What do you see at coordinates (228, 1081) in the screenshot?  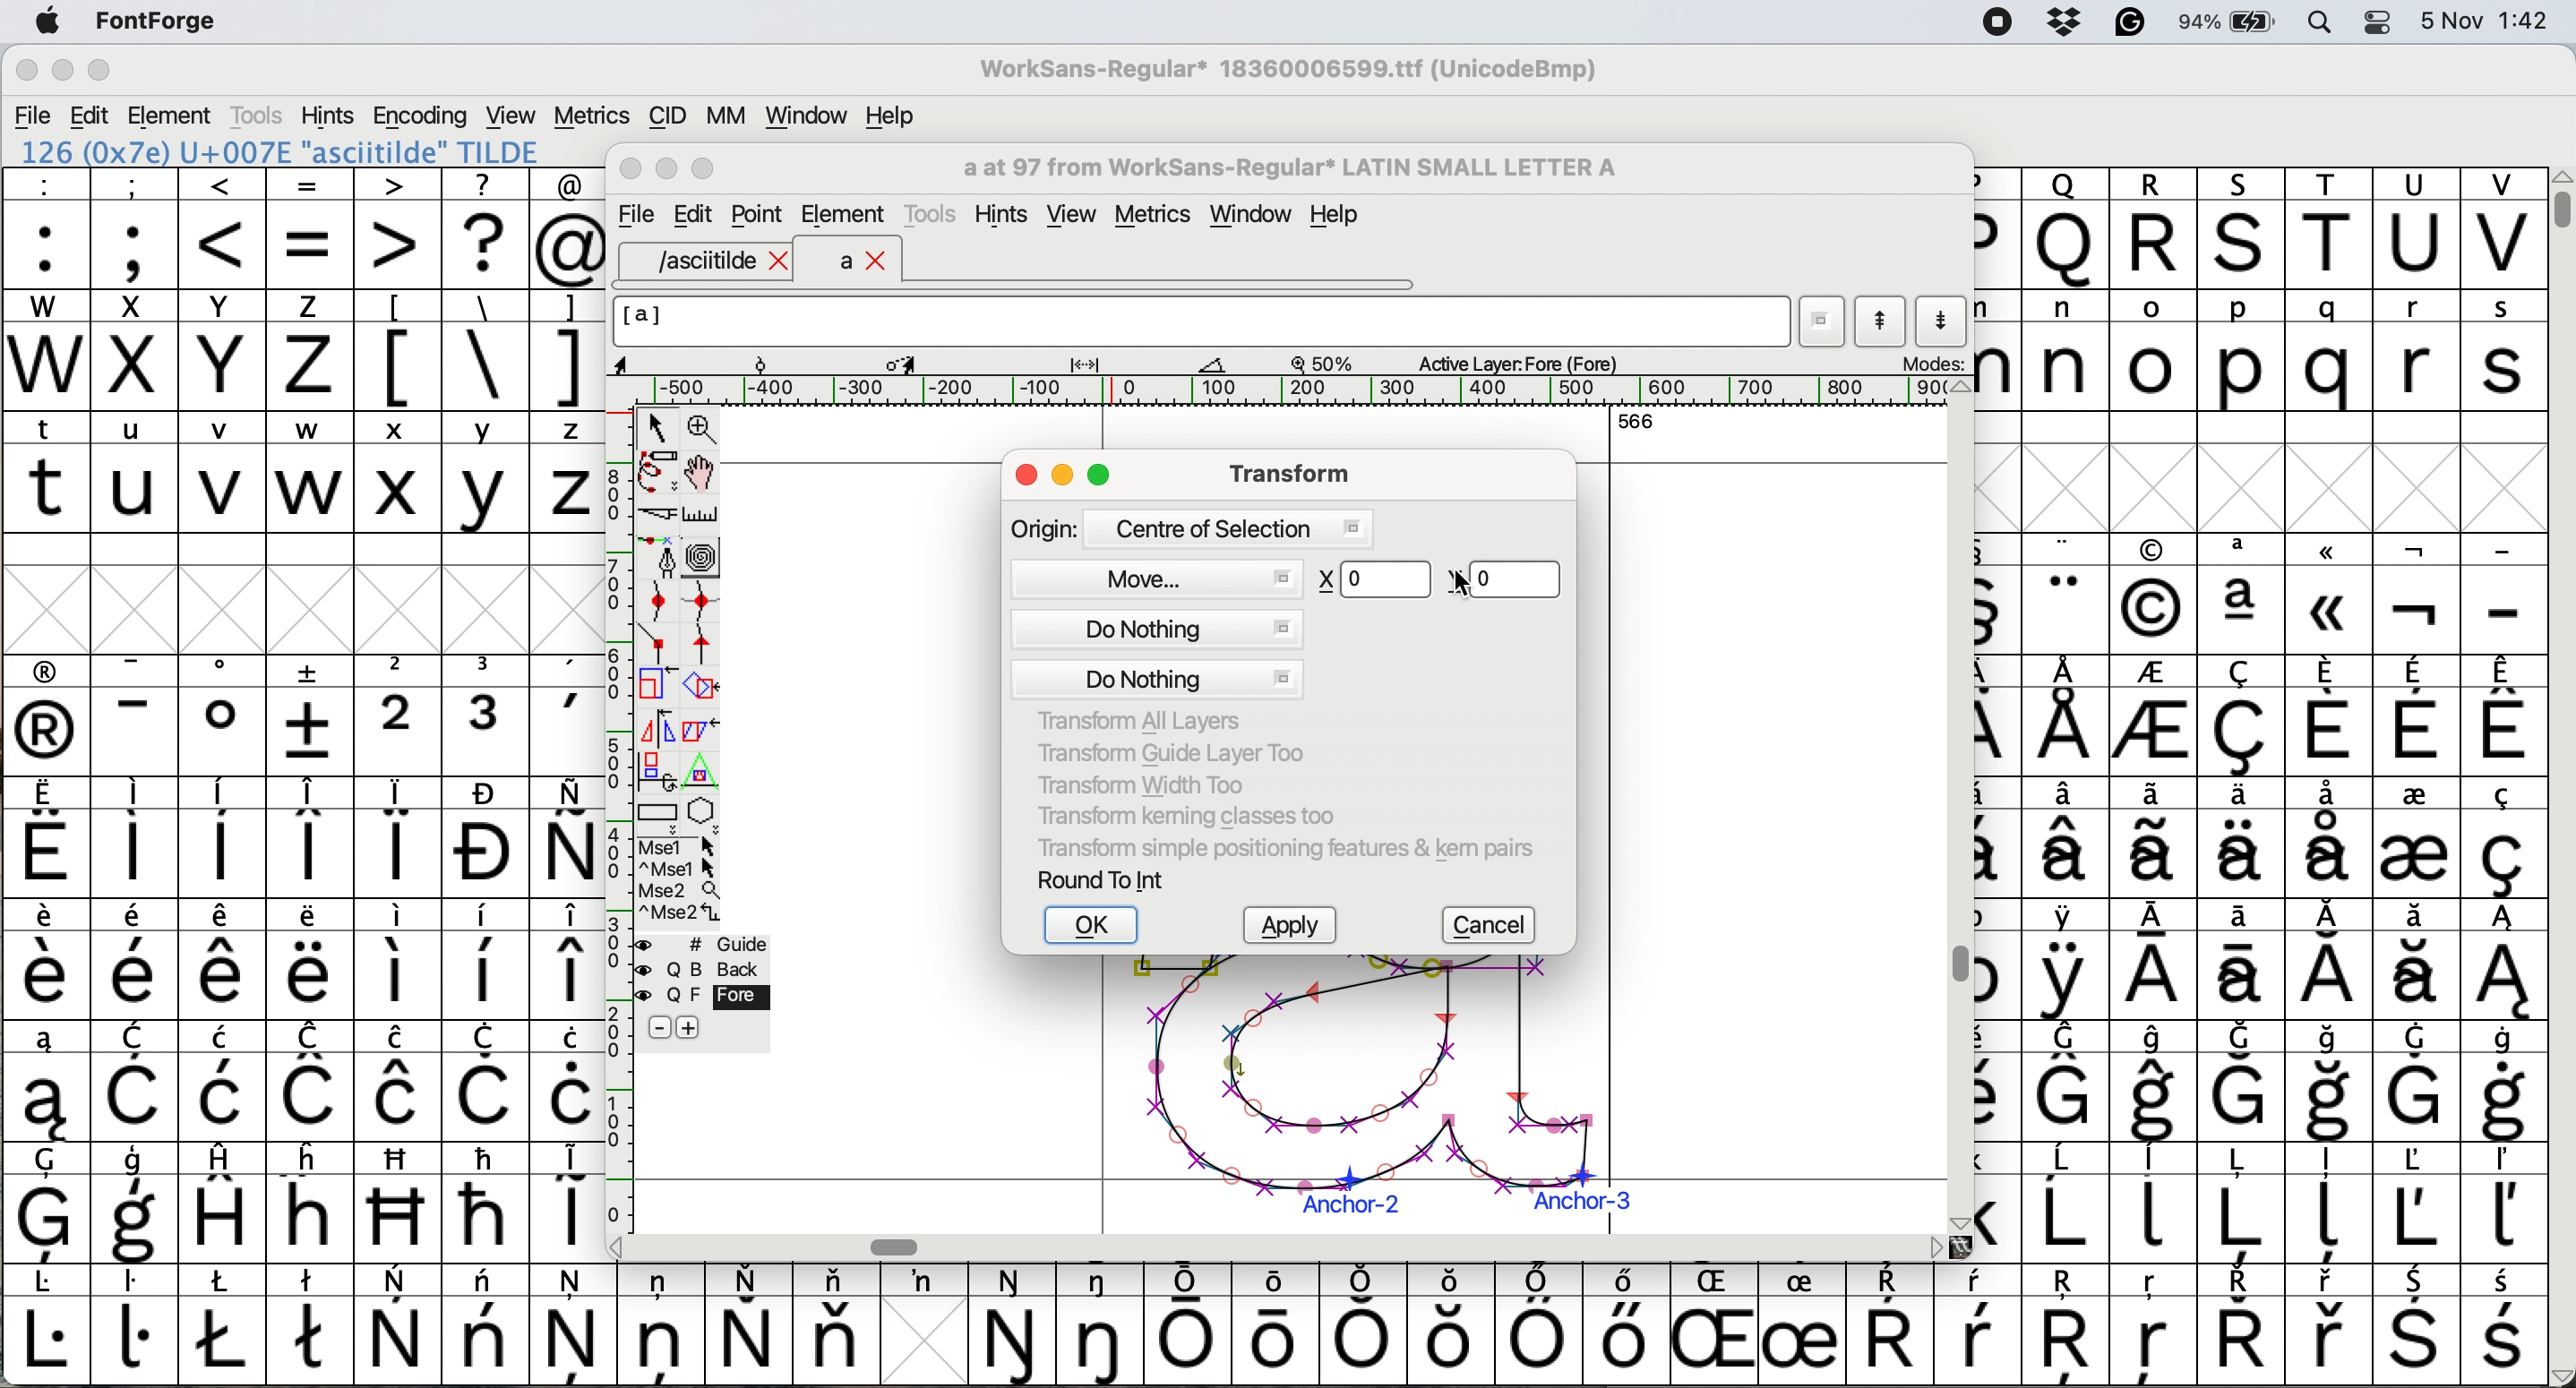 I see `symbol` at bounding box center [228, 1081].